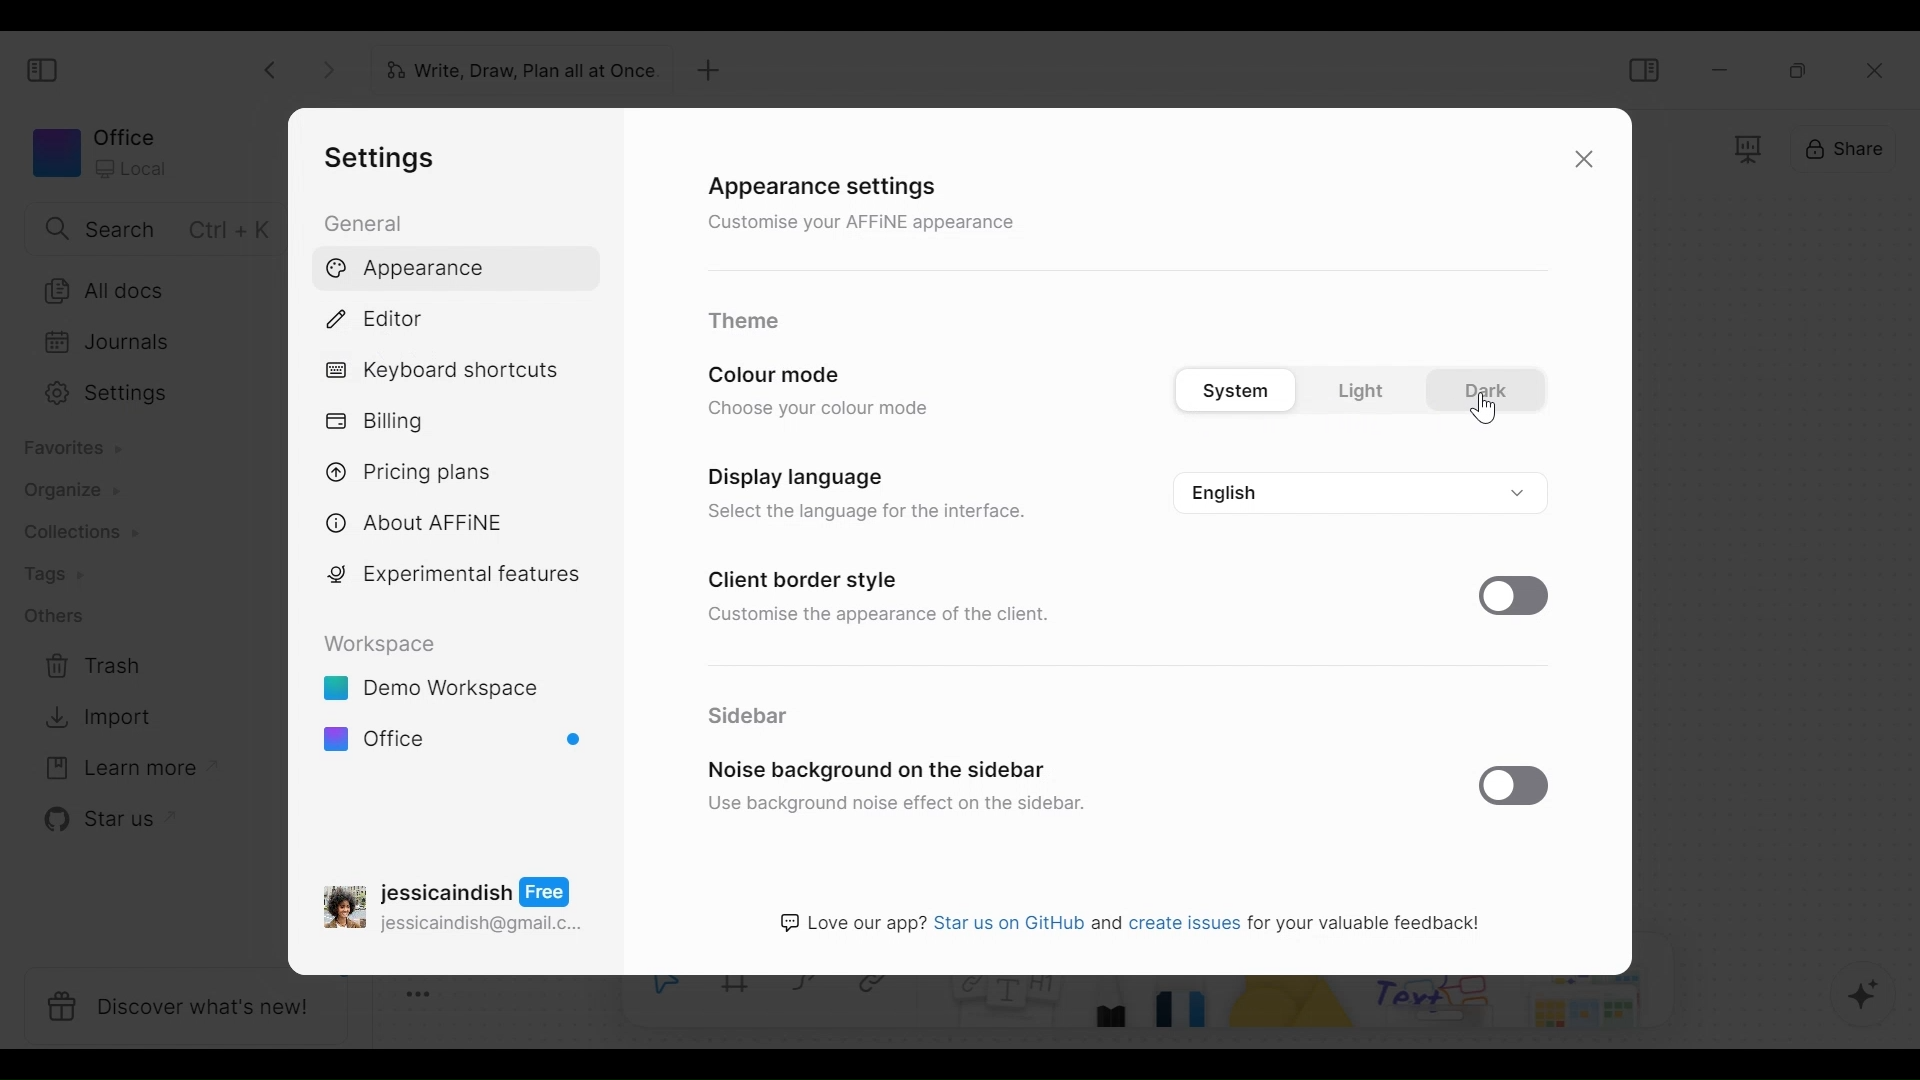 The height and width of the screenshot is (1080, 1920). I want to click on Experimental features, so click(453, 574).